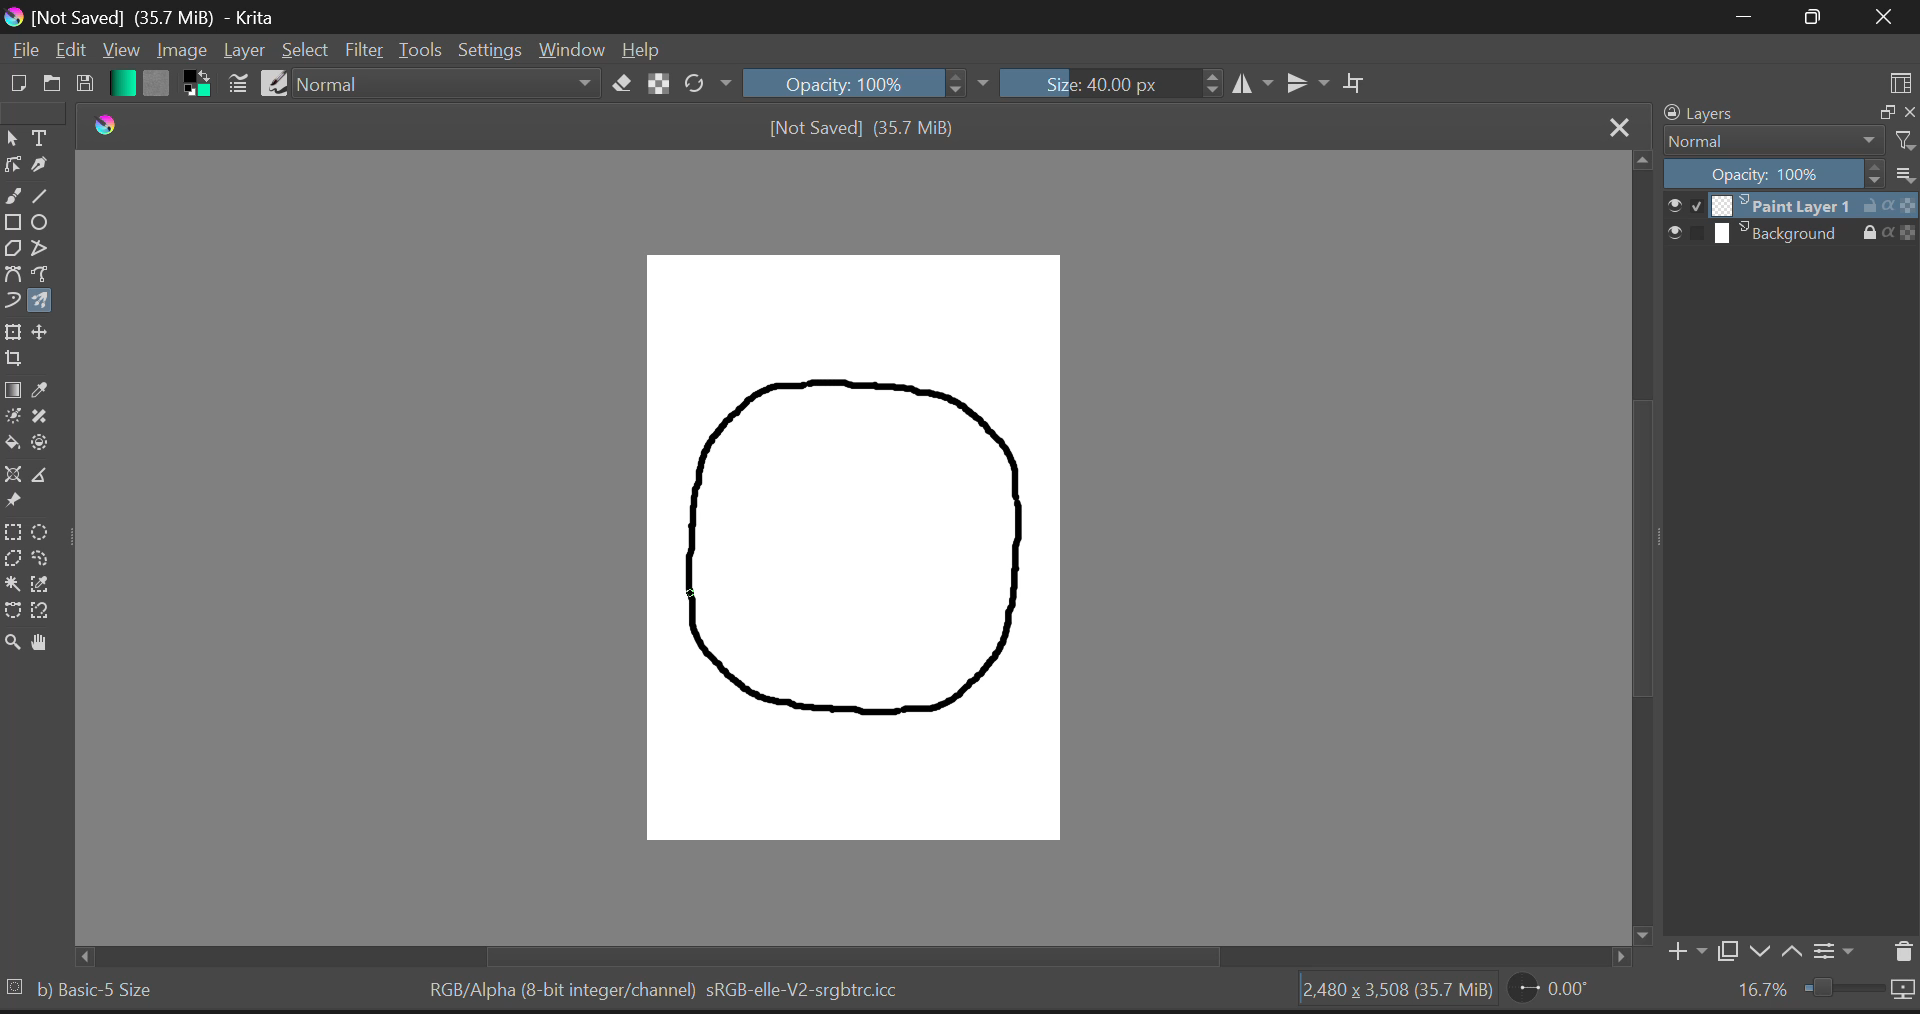 This screenshot has height=1014, width=1920. What do you see at coordinates (13, 558) in the screenshot?
I see `Polygon Selection` at bounding box center [13, 558].